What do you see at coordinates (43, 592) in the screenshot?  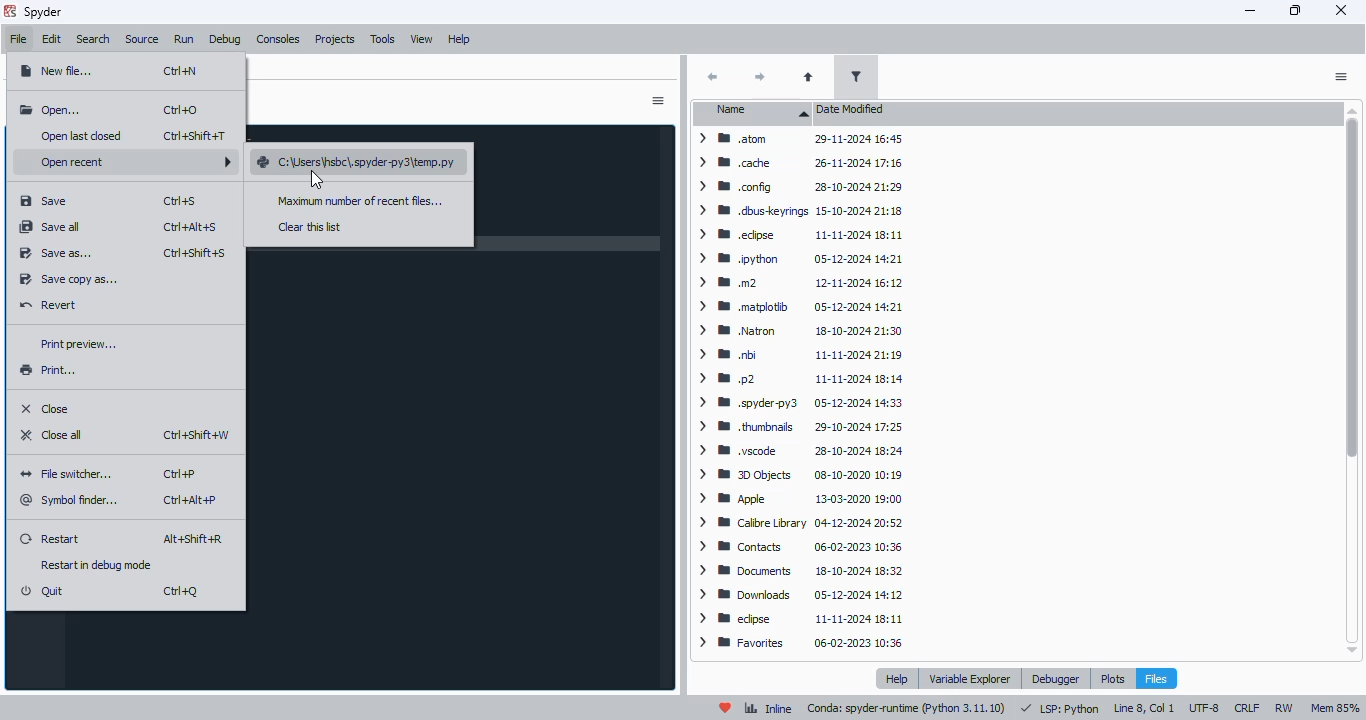 I see `quit` at bounding box center [43, 592].